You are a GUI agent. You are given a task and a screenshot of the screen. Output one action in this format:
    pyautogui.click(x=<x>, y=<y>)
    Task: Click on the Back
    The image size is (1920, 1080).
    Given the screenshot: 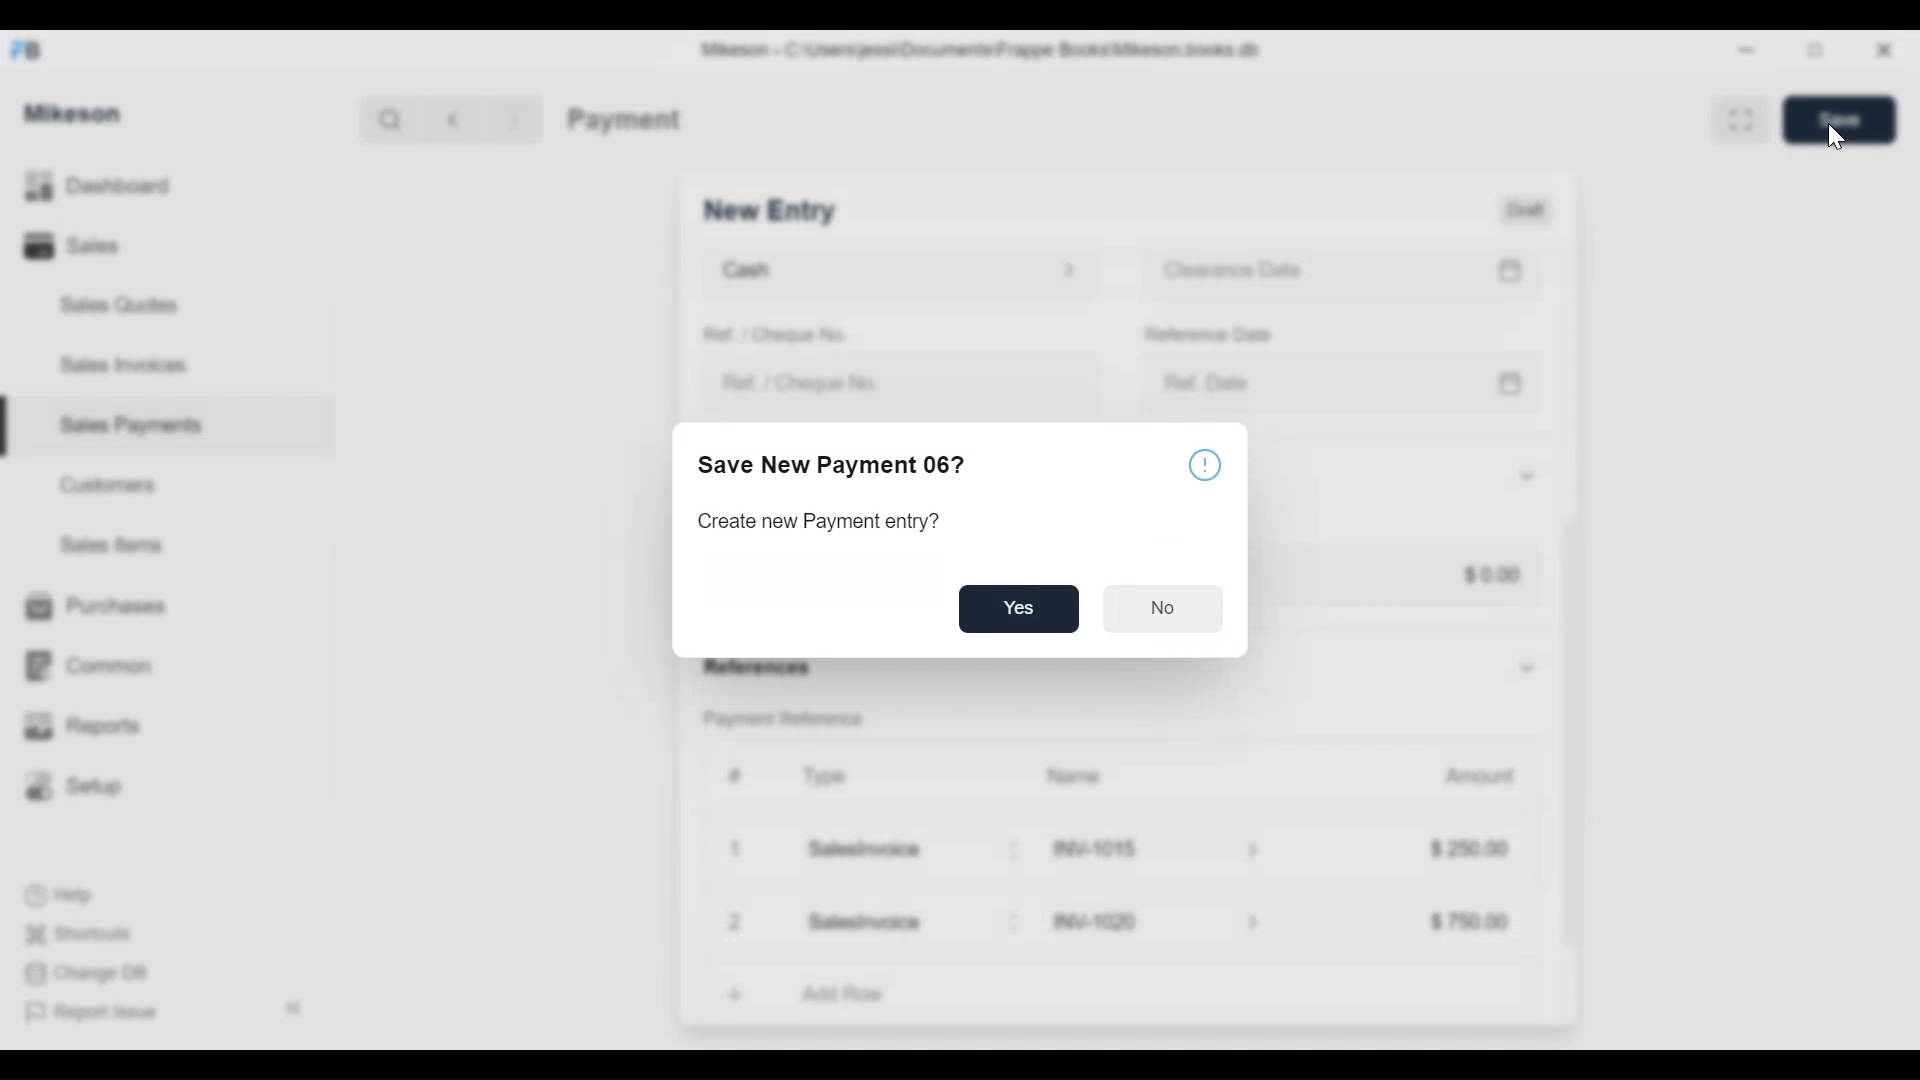 What is the action you would take?
    pyautogui.click(x=461, y=118)
    